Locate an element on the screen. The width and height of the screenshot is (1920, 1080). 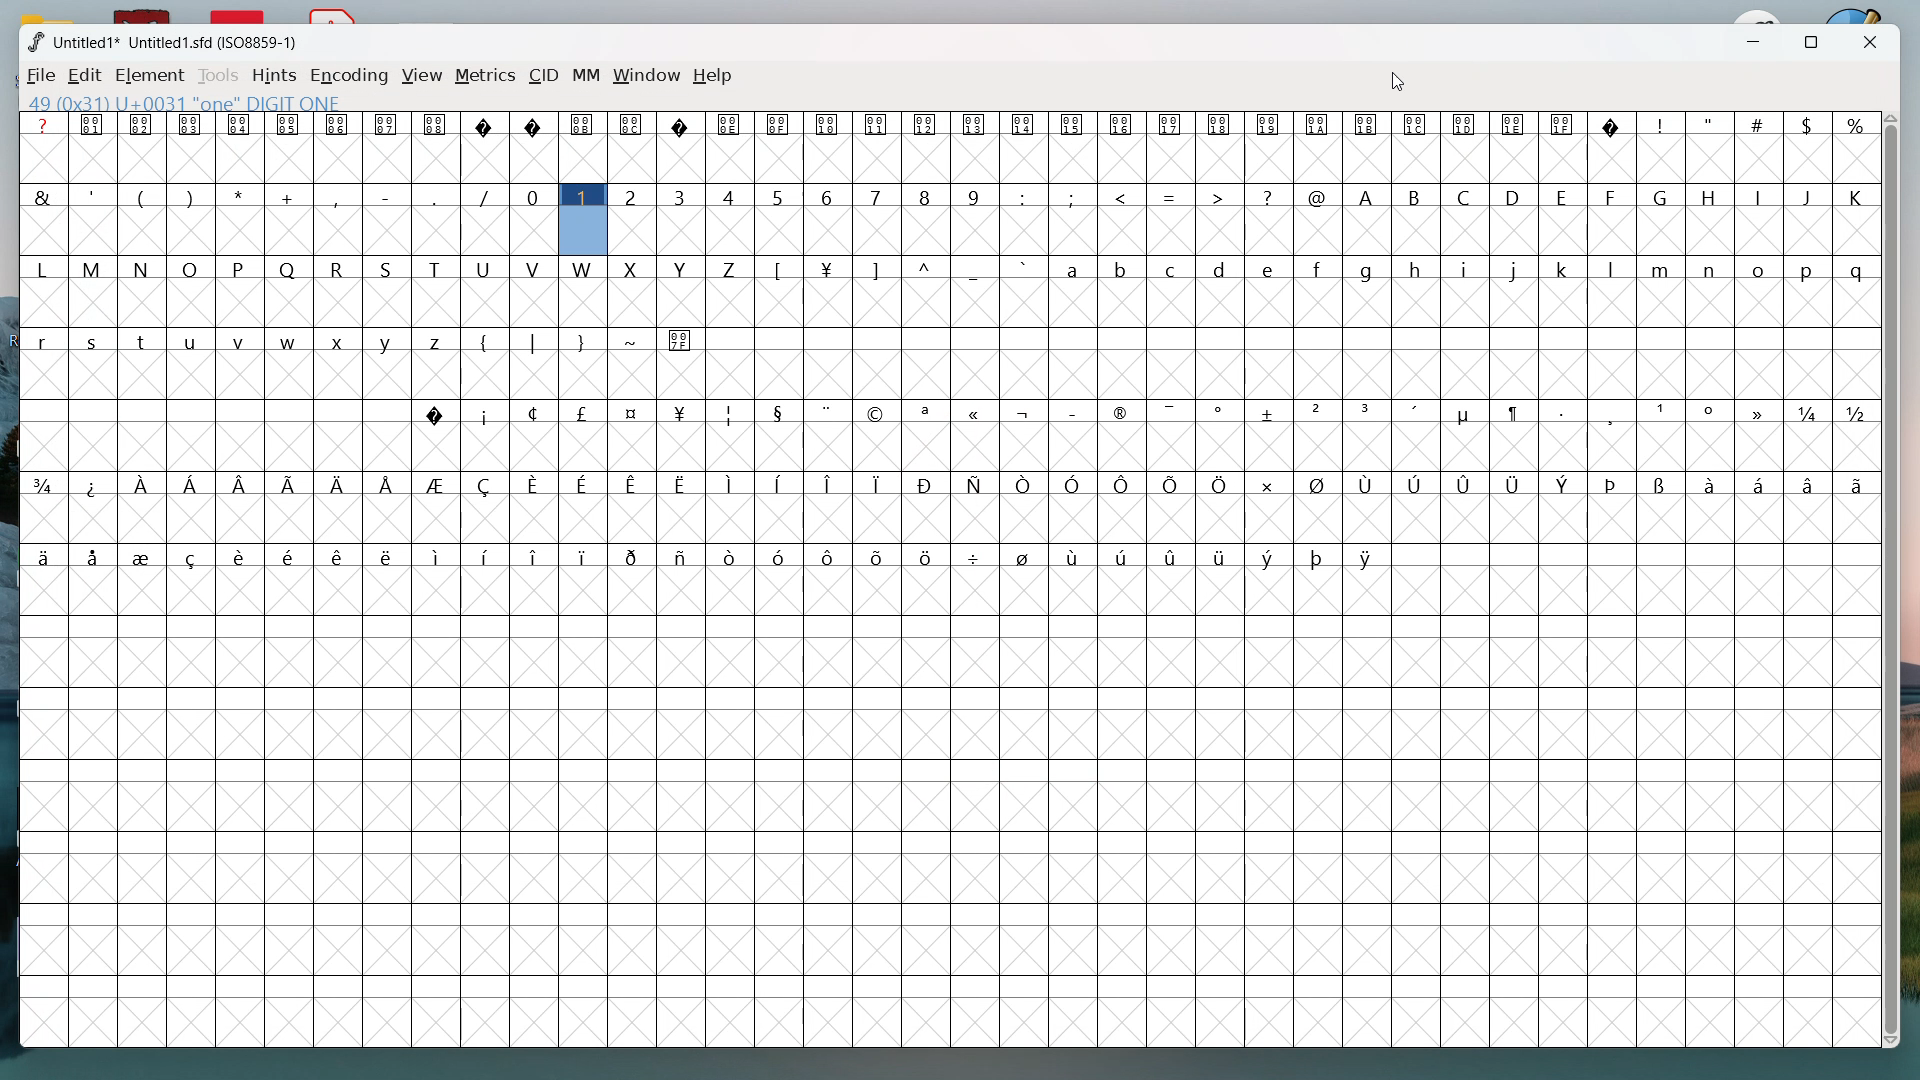
W is located at coordinates (584, 268).